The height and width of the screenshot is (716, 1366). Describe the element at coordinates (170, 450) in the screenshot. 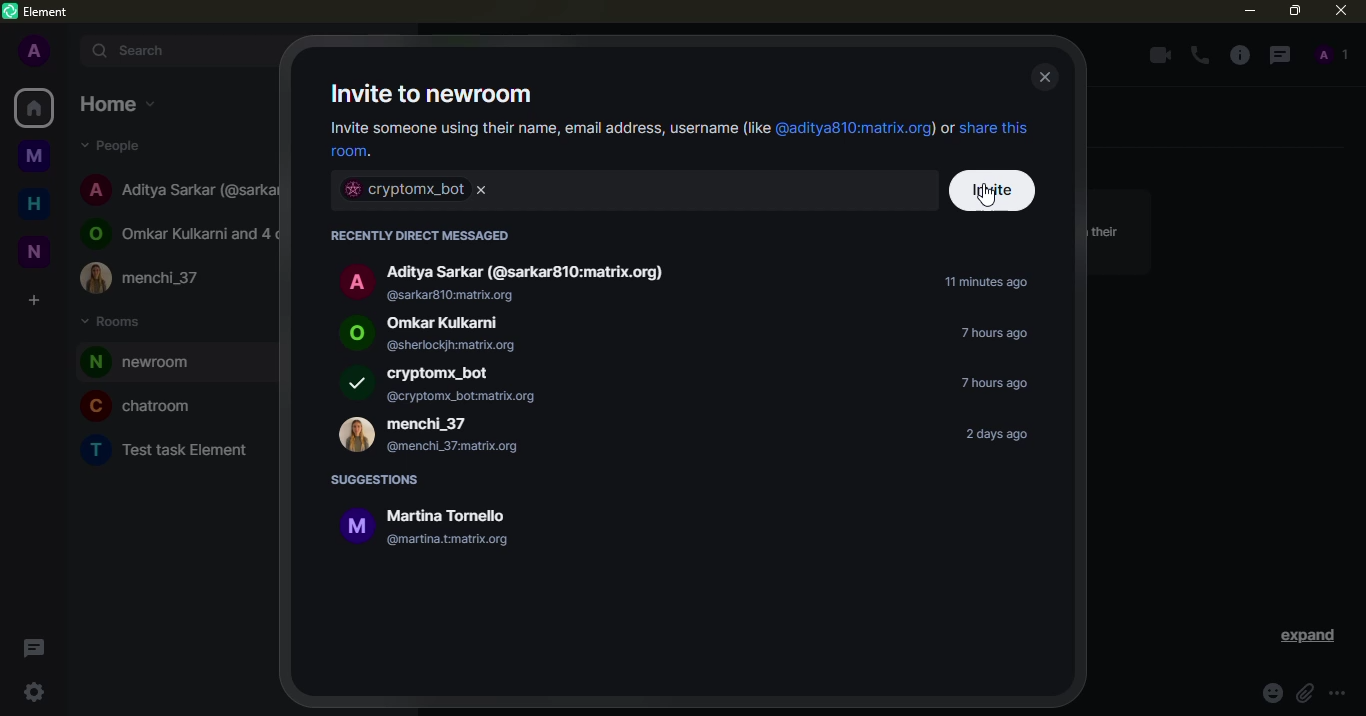

I see `Test task Element` at that location.